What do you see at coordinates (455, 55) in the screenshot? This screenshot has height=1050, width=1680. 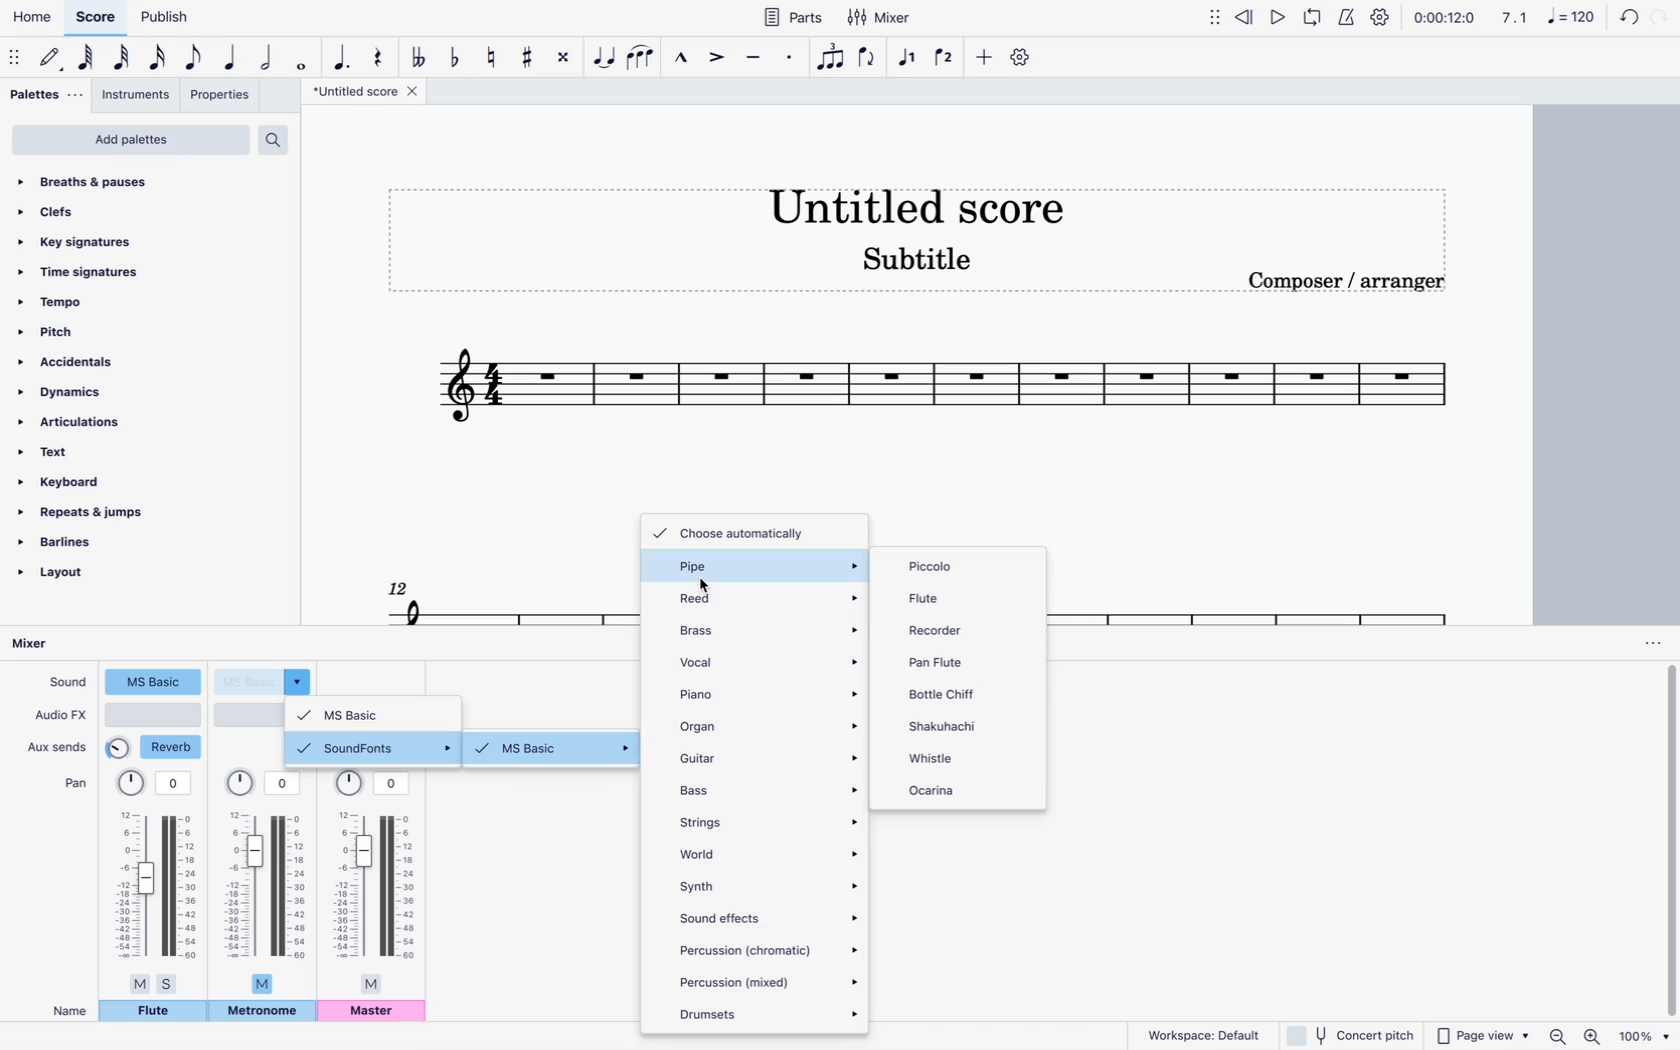 I see `toggle flat` at bounding box center [455, 55].